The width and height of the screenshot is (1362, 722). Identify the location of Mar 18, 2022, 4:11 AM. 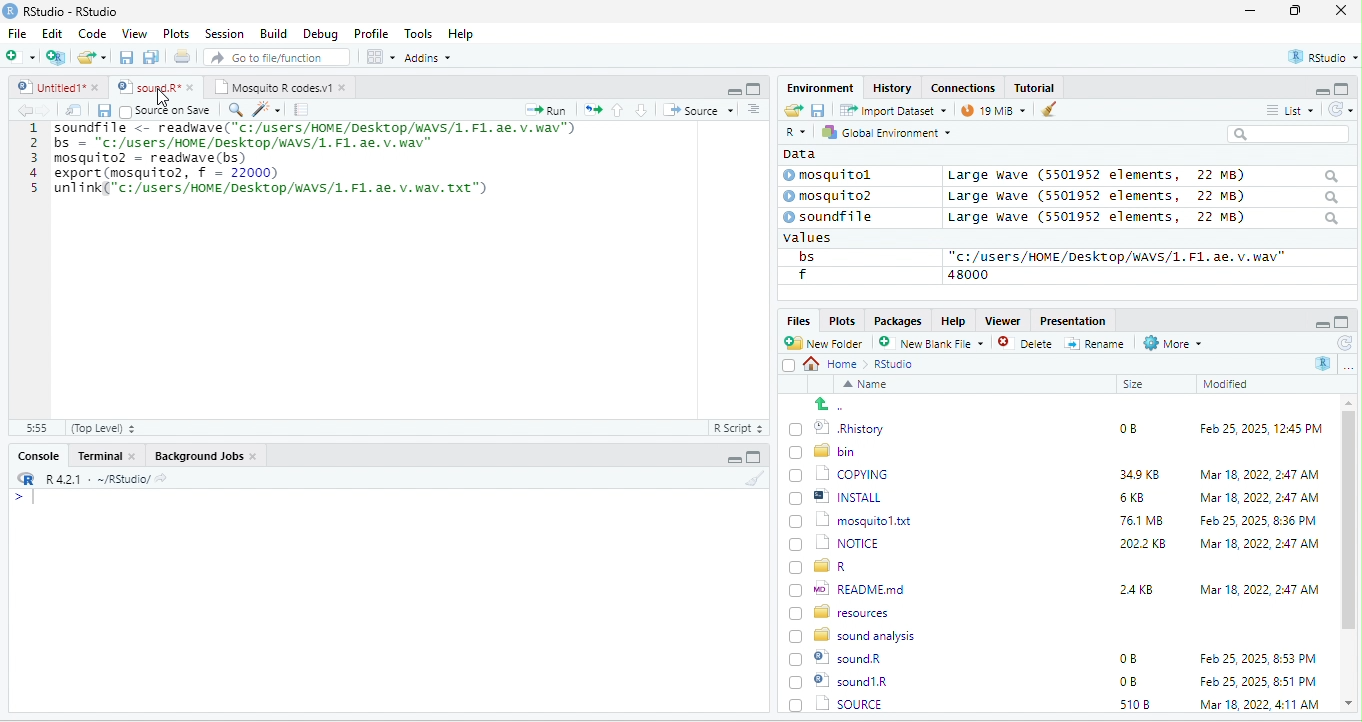
(1258, 681).